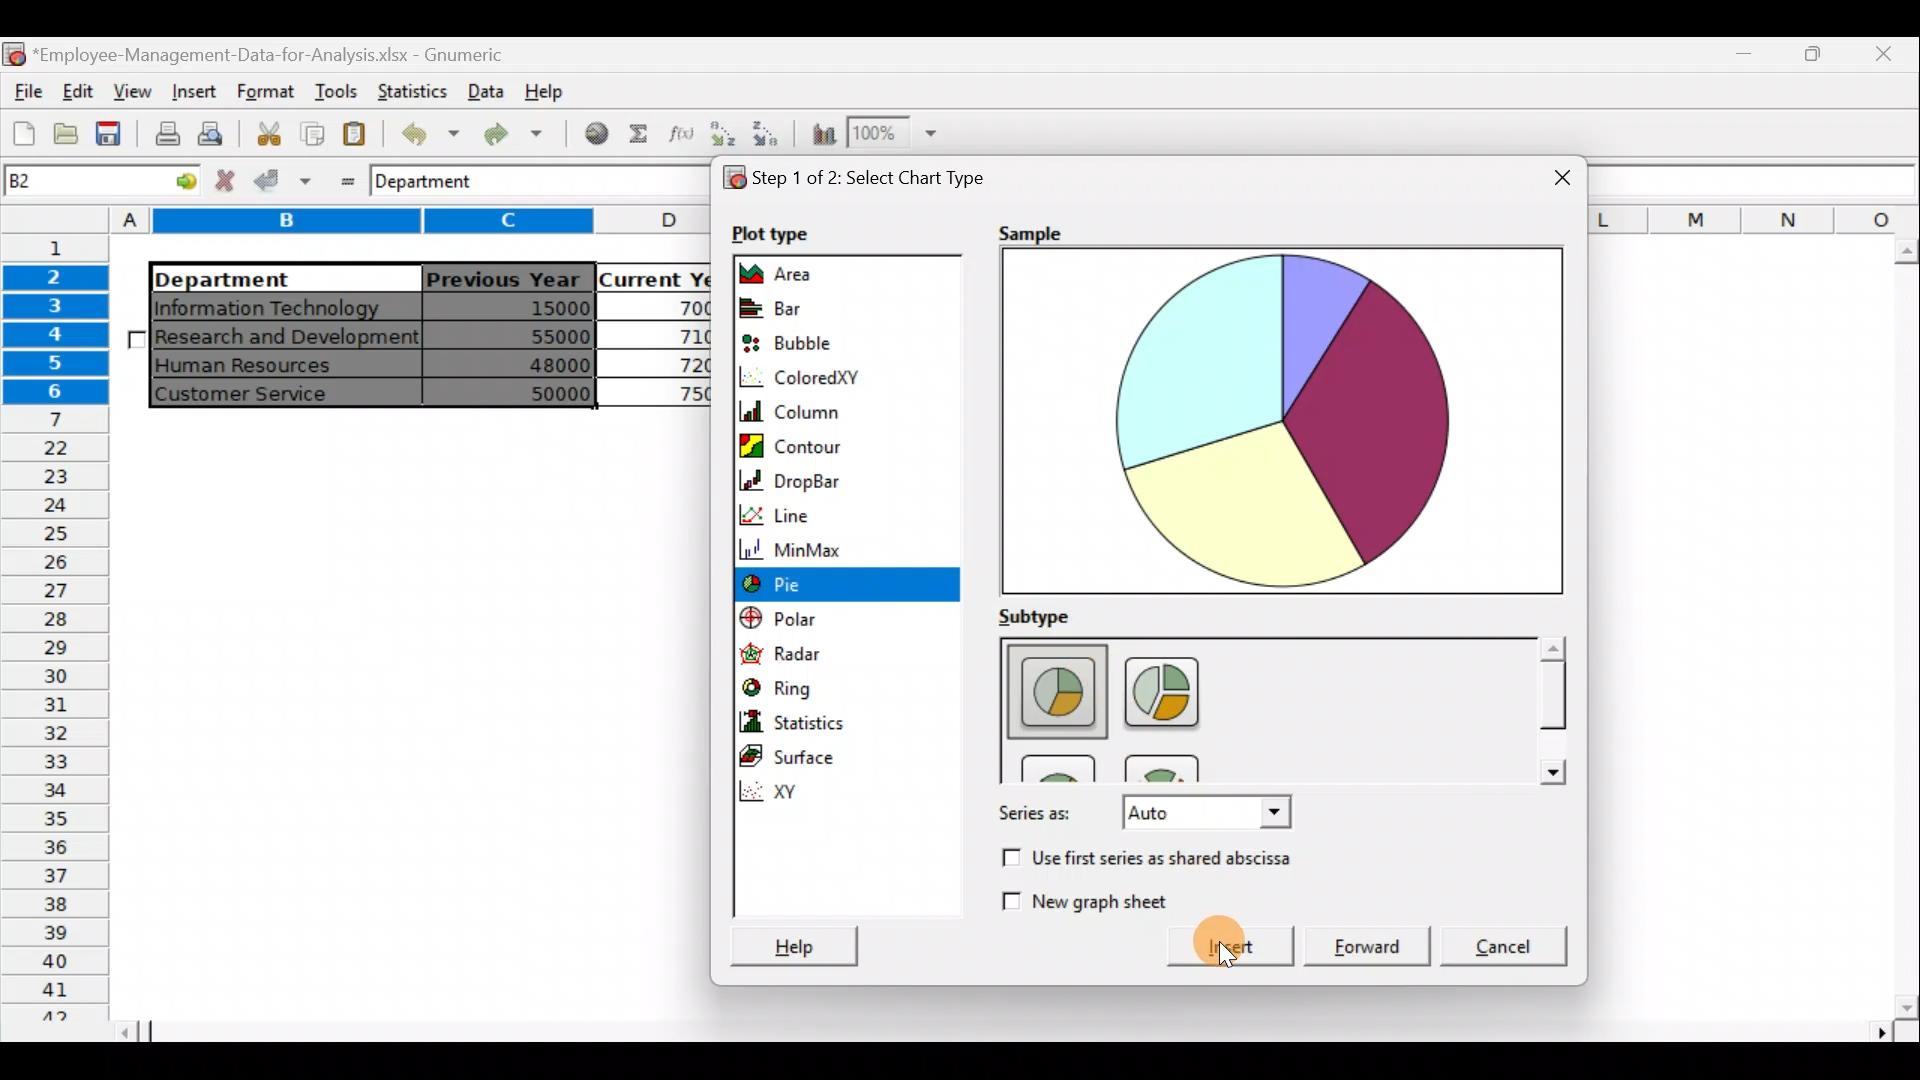 The height and width of the screenshot is (1080, 1920). Describe the element at coordinates (520, 134) in the screenshot. I see `Redo undone action` at that location.